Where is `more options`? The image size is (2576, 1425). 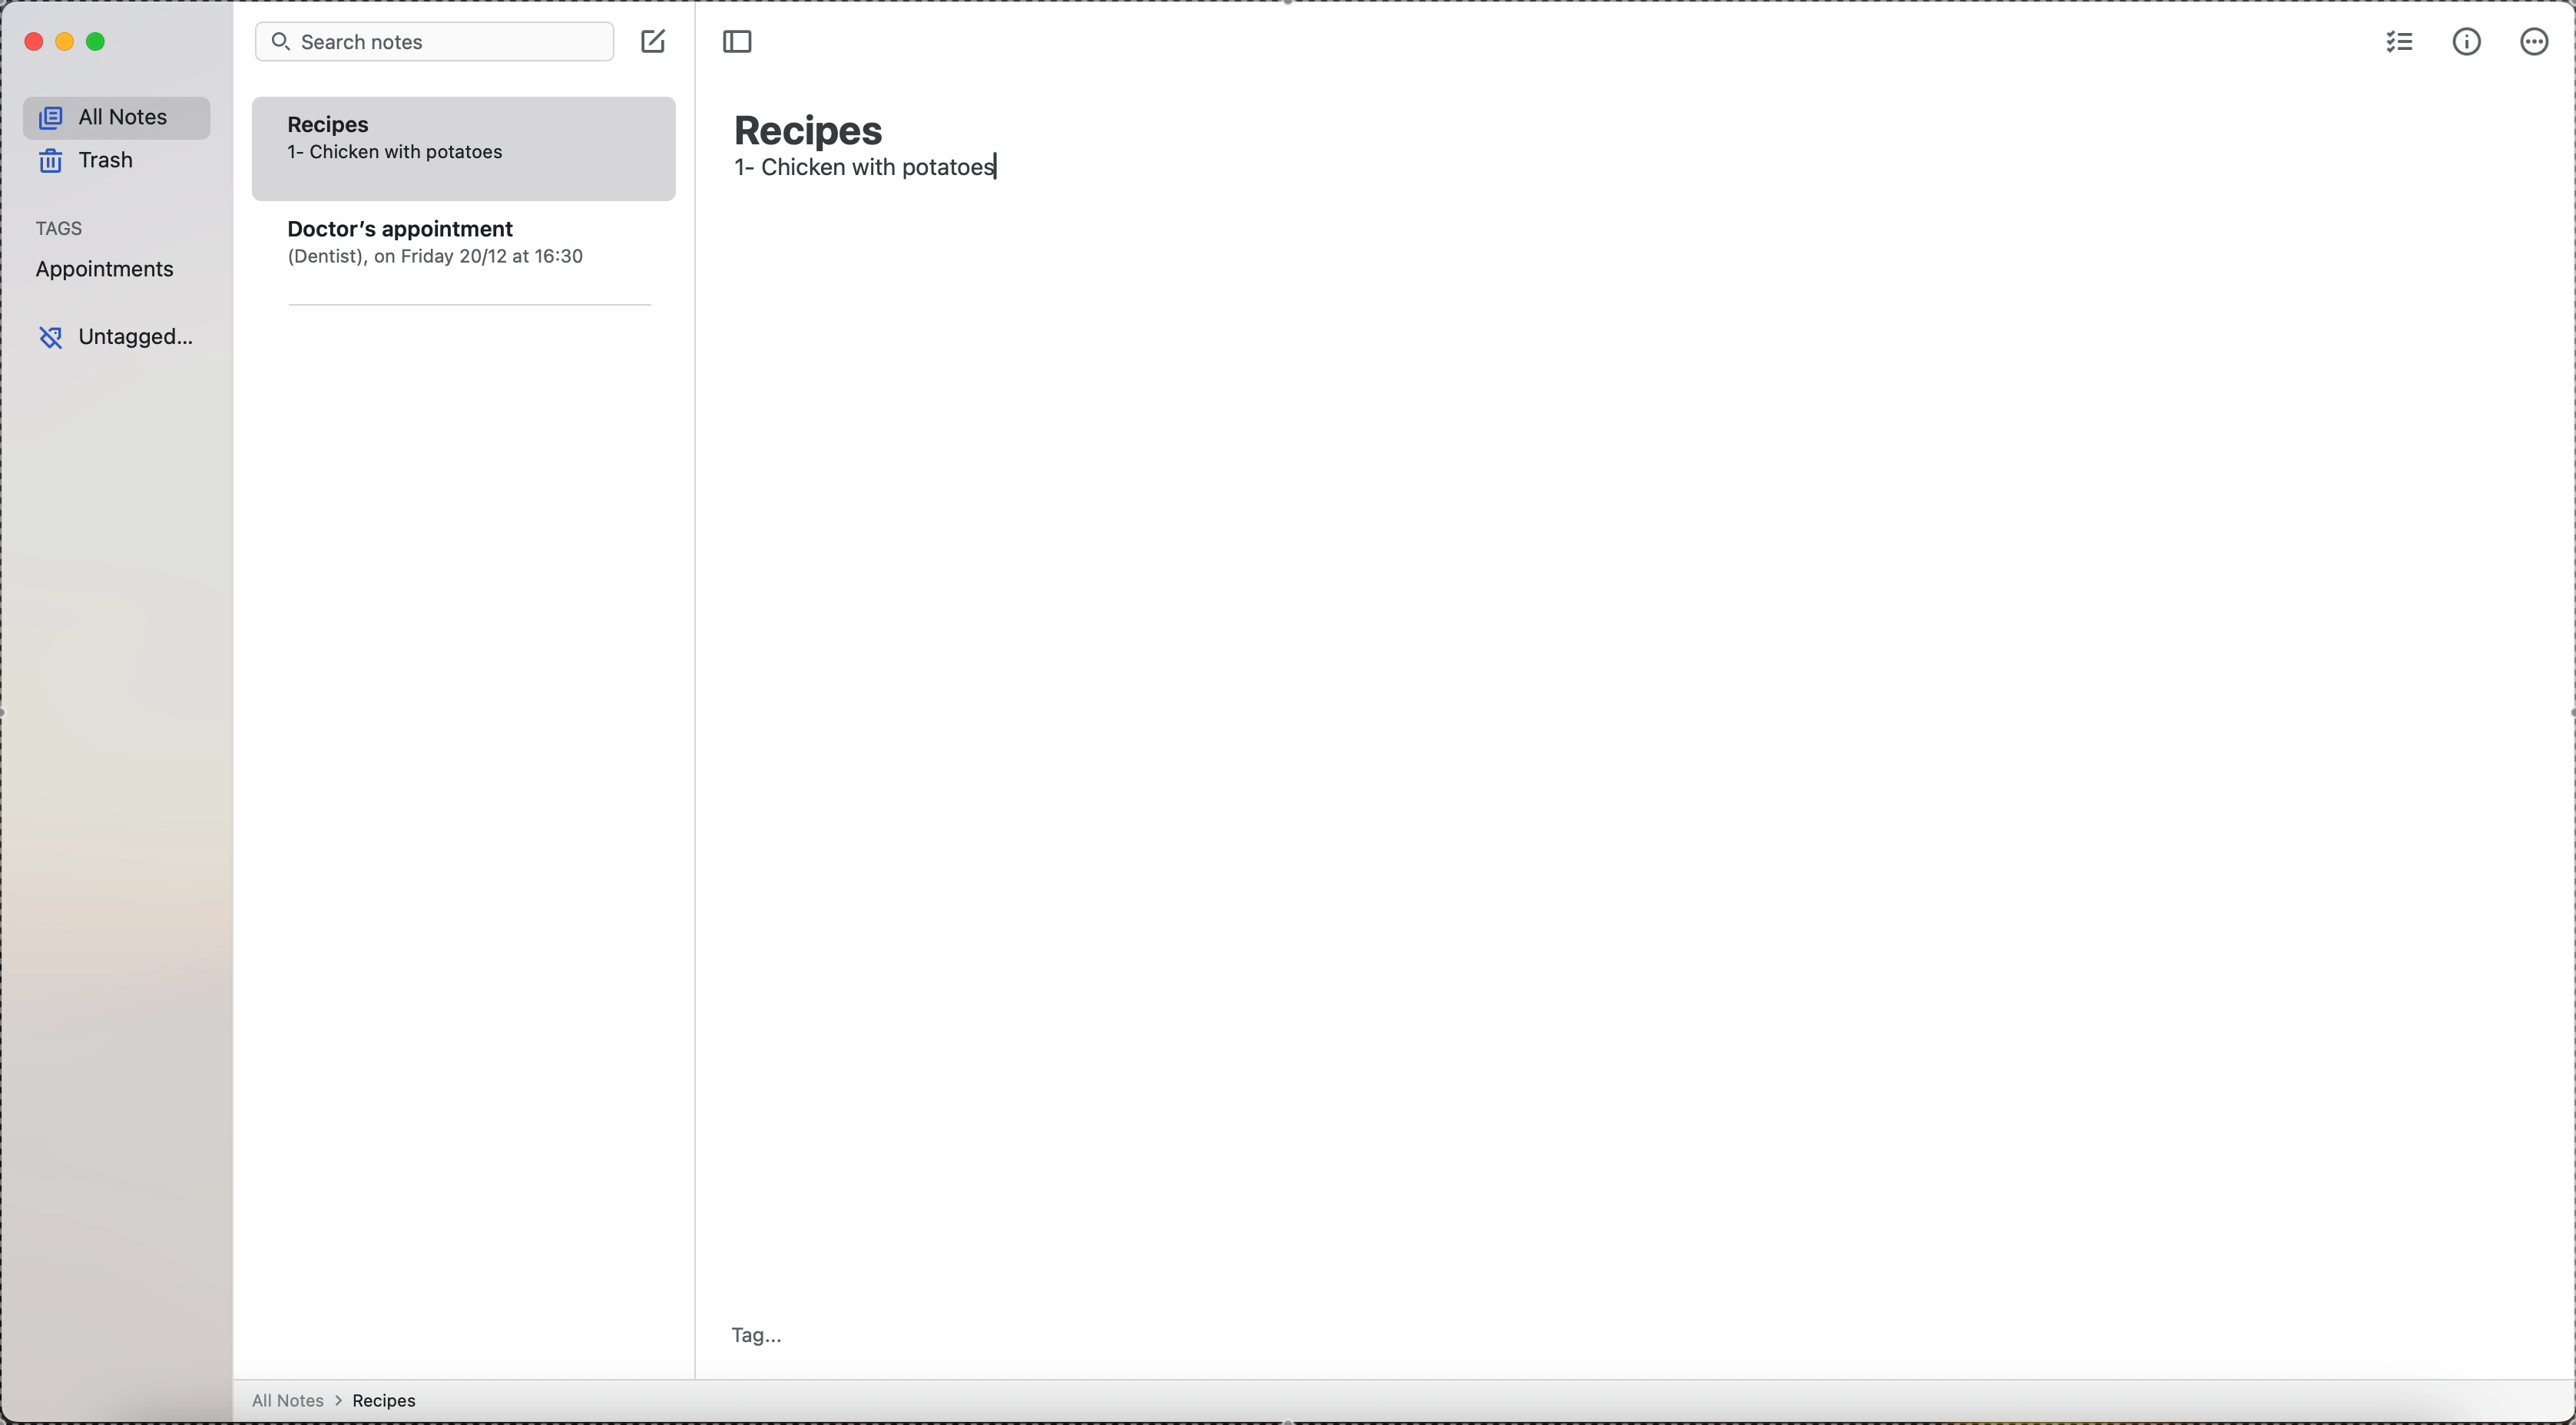
more options is located at coordinates (2532, 43).